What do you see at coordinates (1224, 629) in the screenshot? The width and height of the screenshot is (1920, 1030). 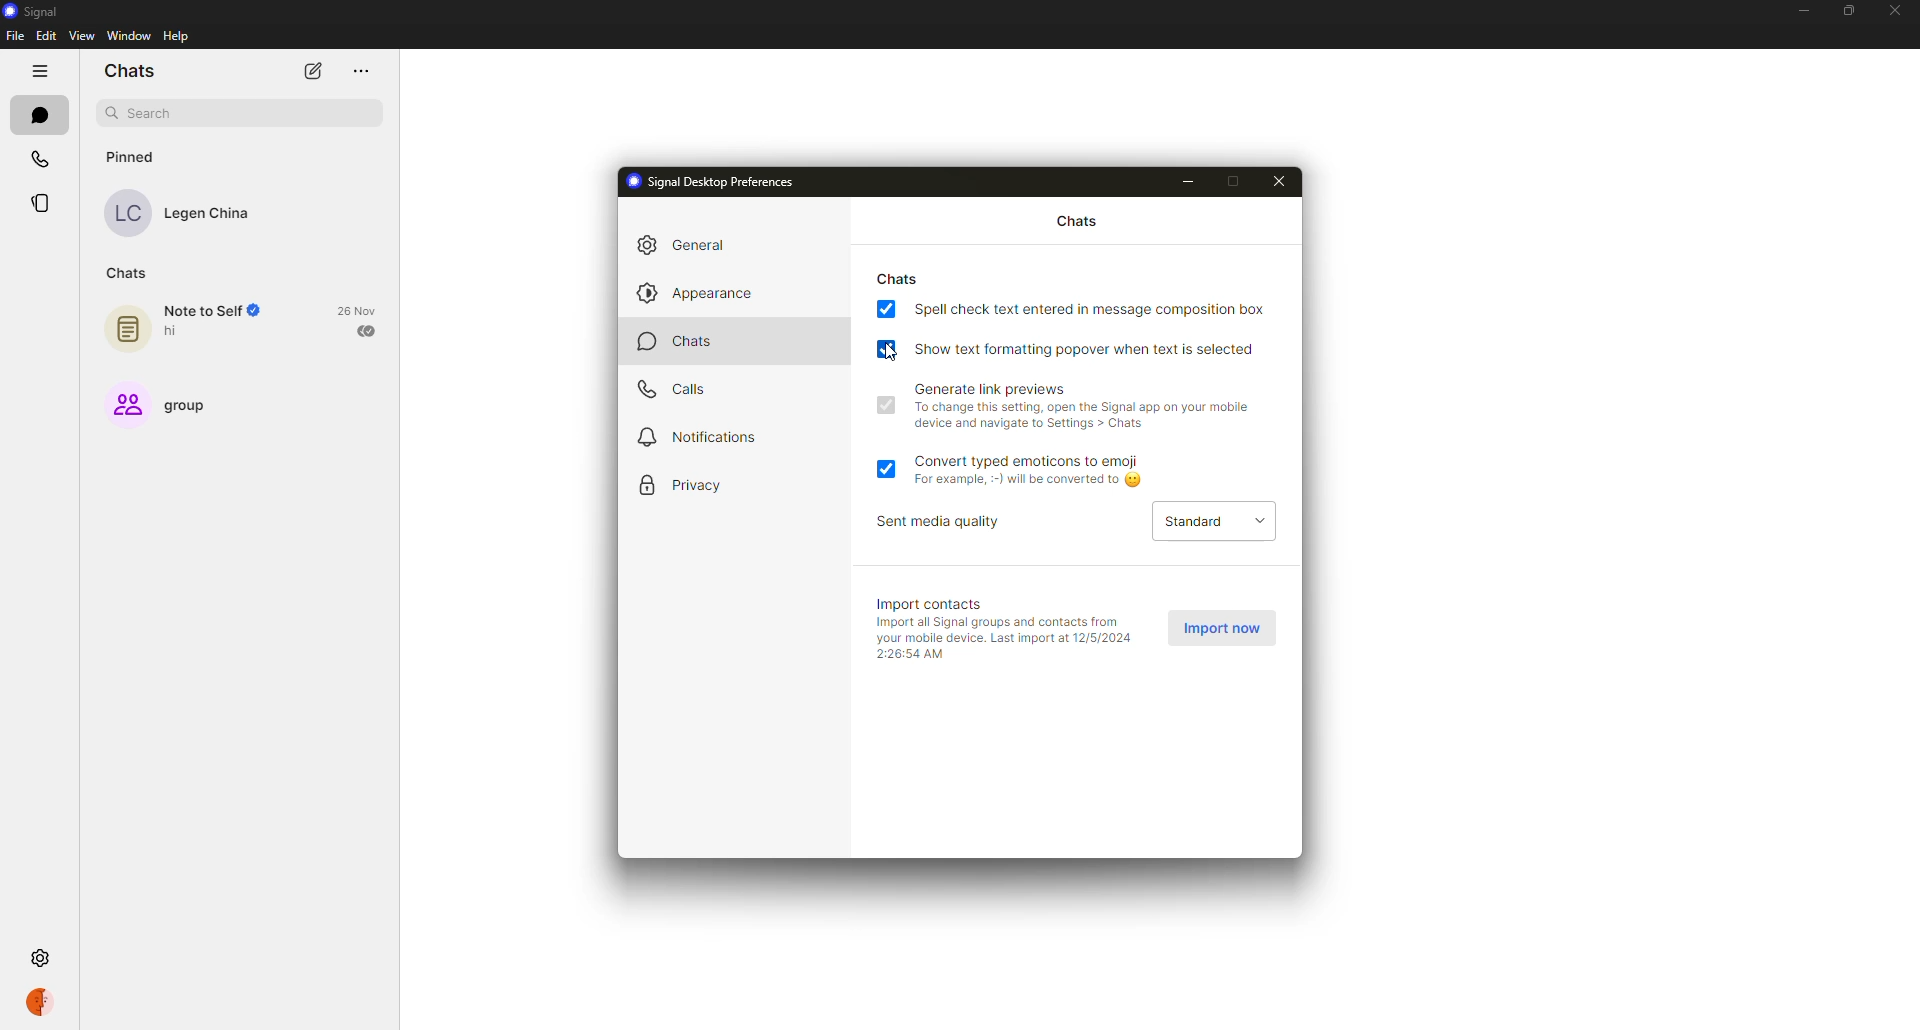 I see `import now` at bounding box center [1224, 629].